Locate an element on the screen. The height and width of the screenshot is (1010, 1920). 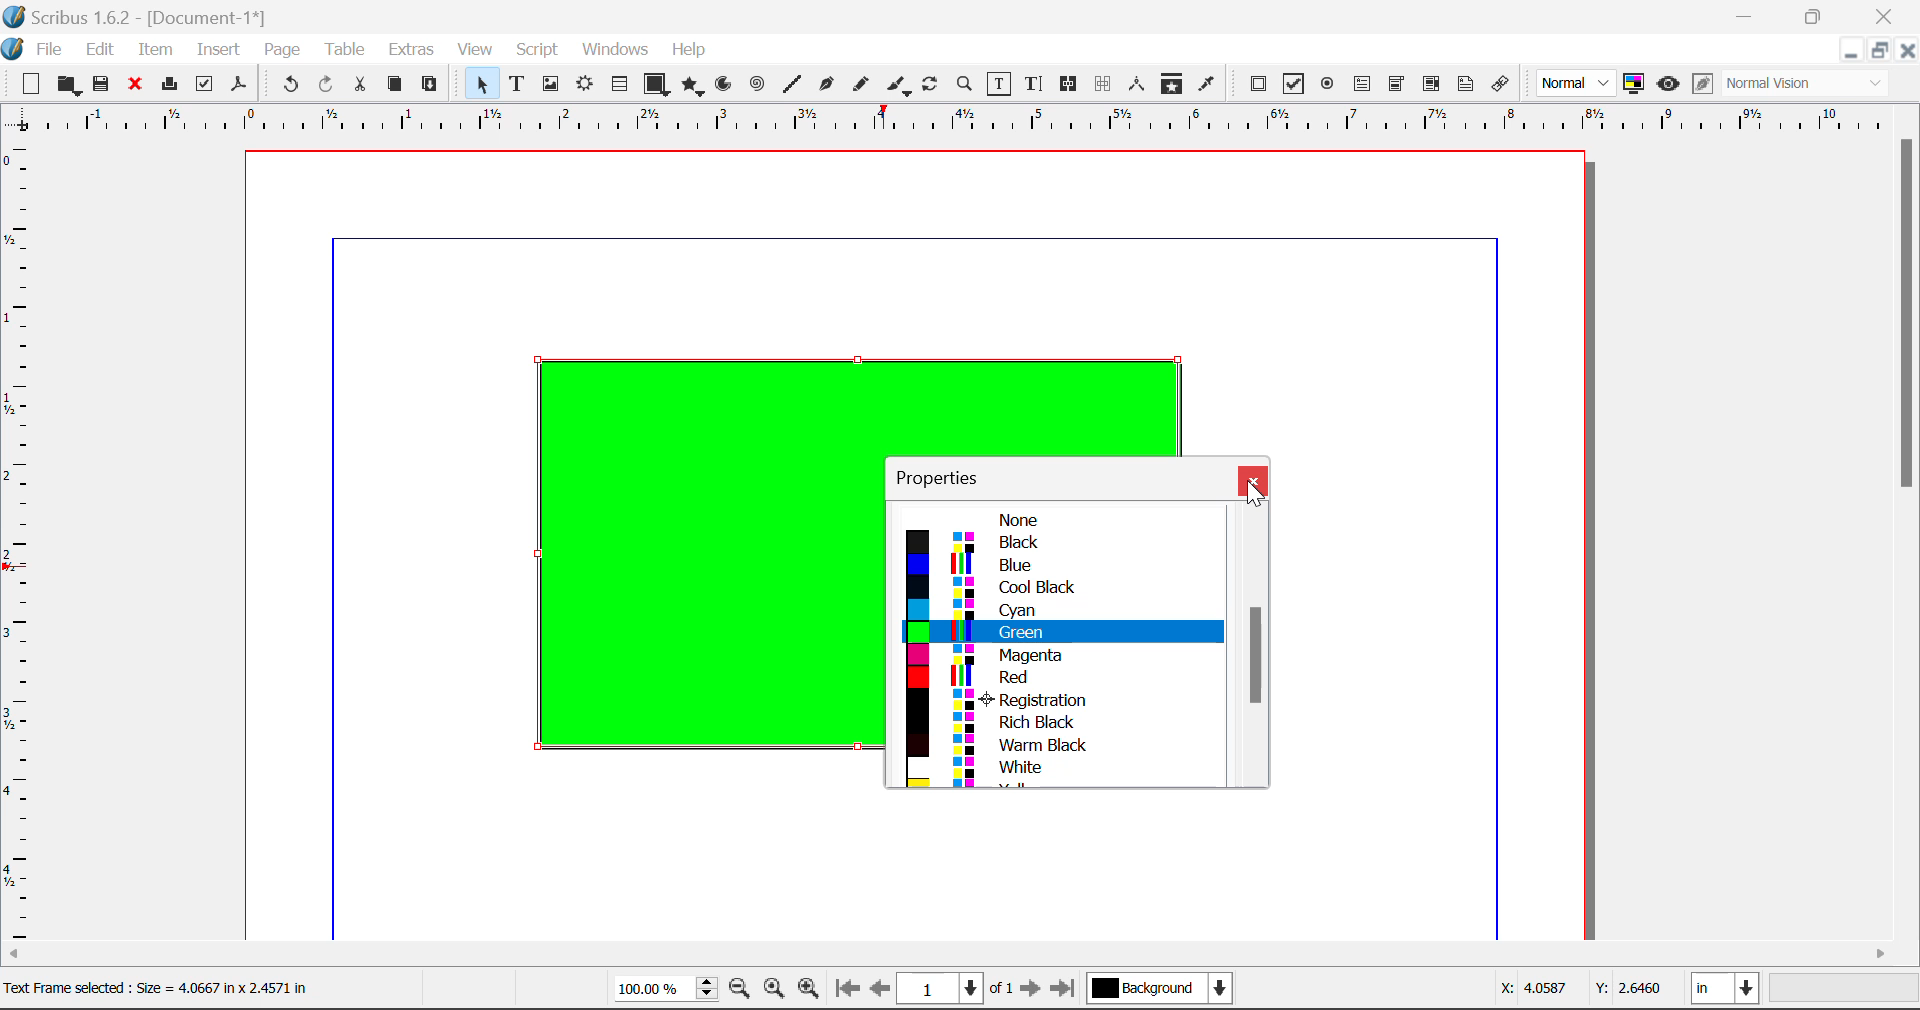
Minimize is located at coordinates (1879, 50).